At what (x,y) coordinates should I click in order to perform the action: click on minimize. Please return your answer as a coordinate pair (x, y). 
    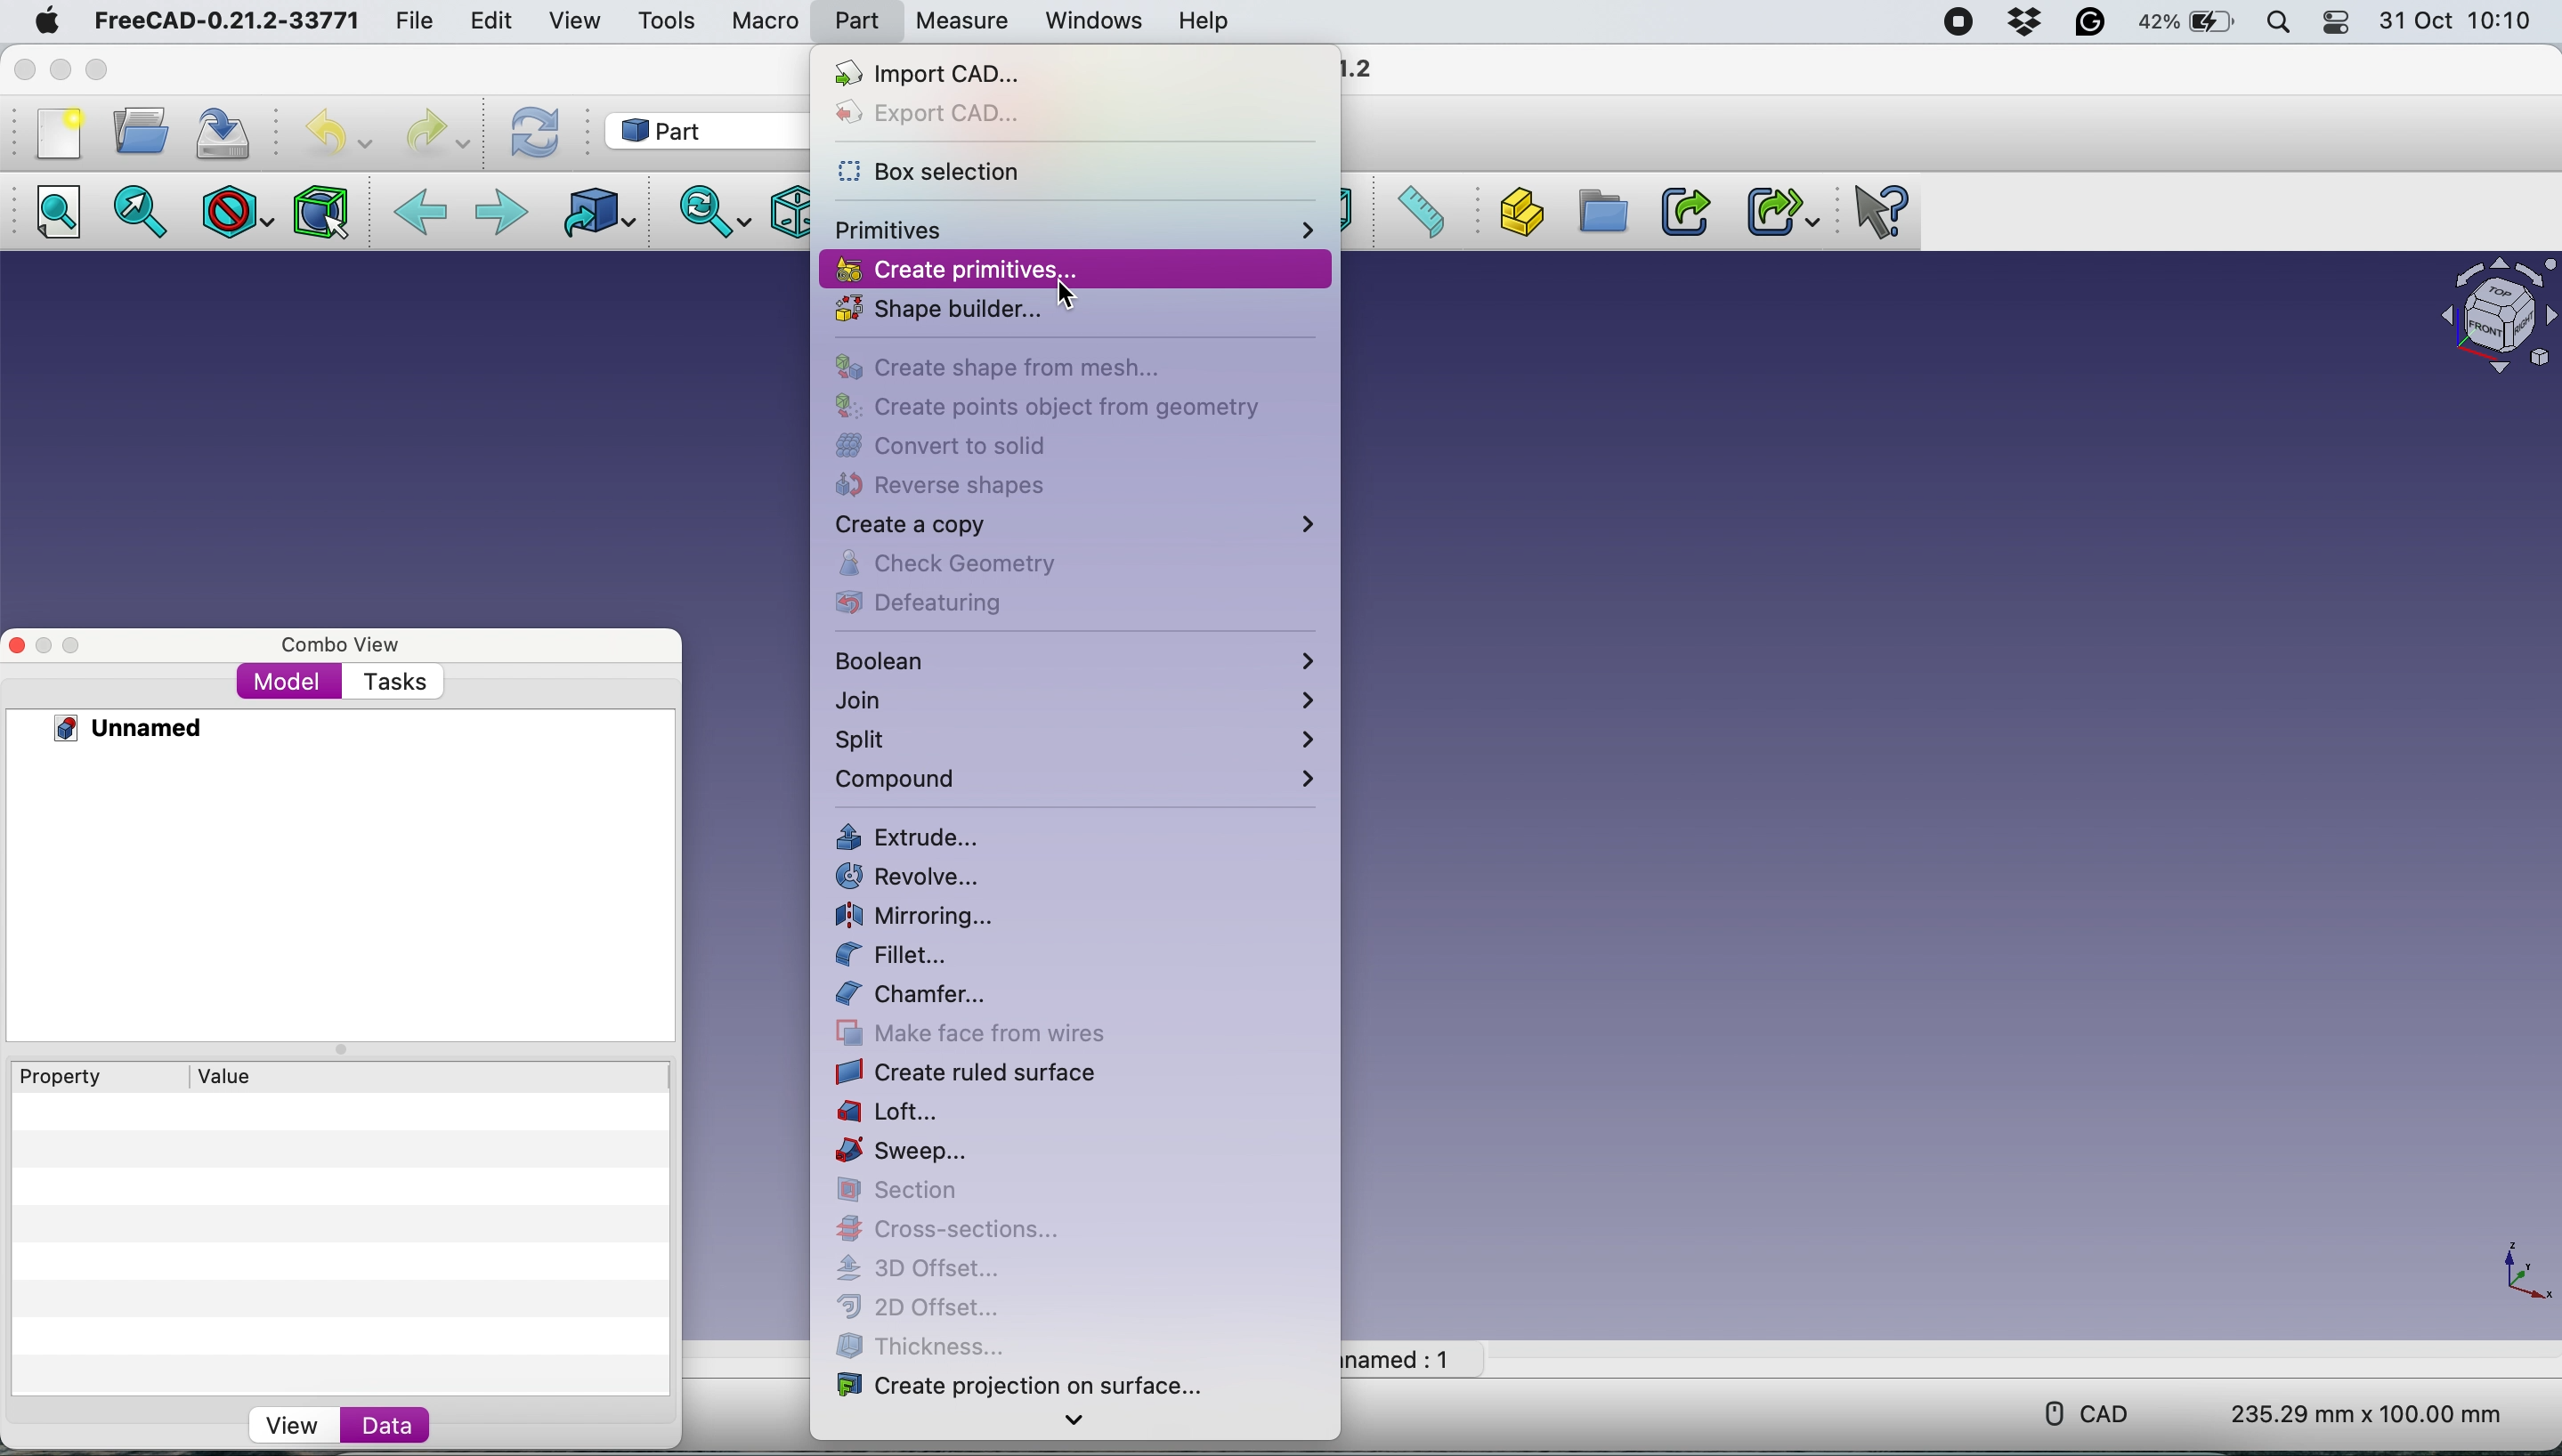
    Looking at the image, I should click on (60, 69).